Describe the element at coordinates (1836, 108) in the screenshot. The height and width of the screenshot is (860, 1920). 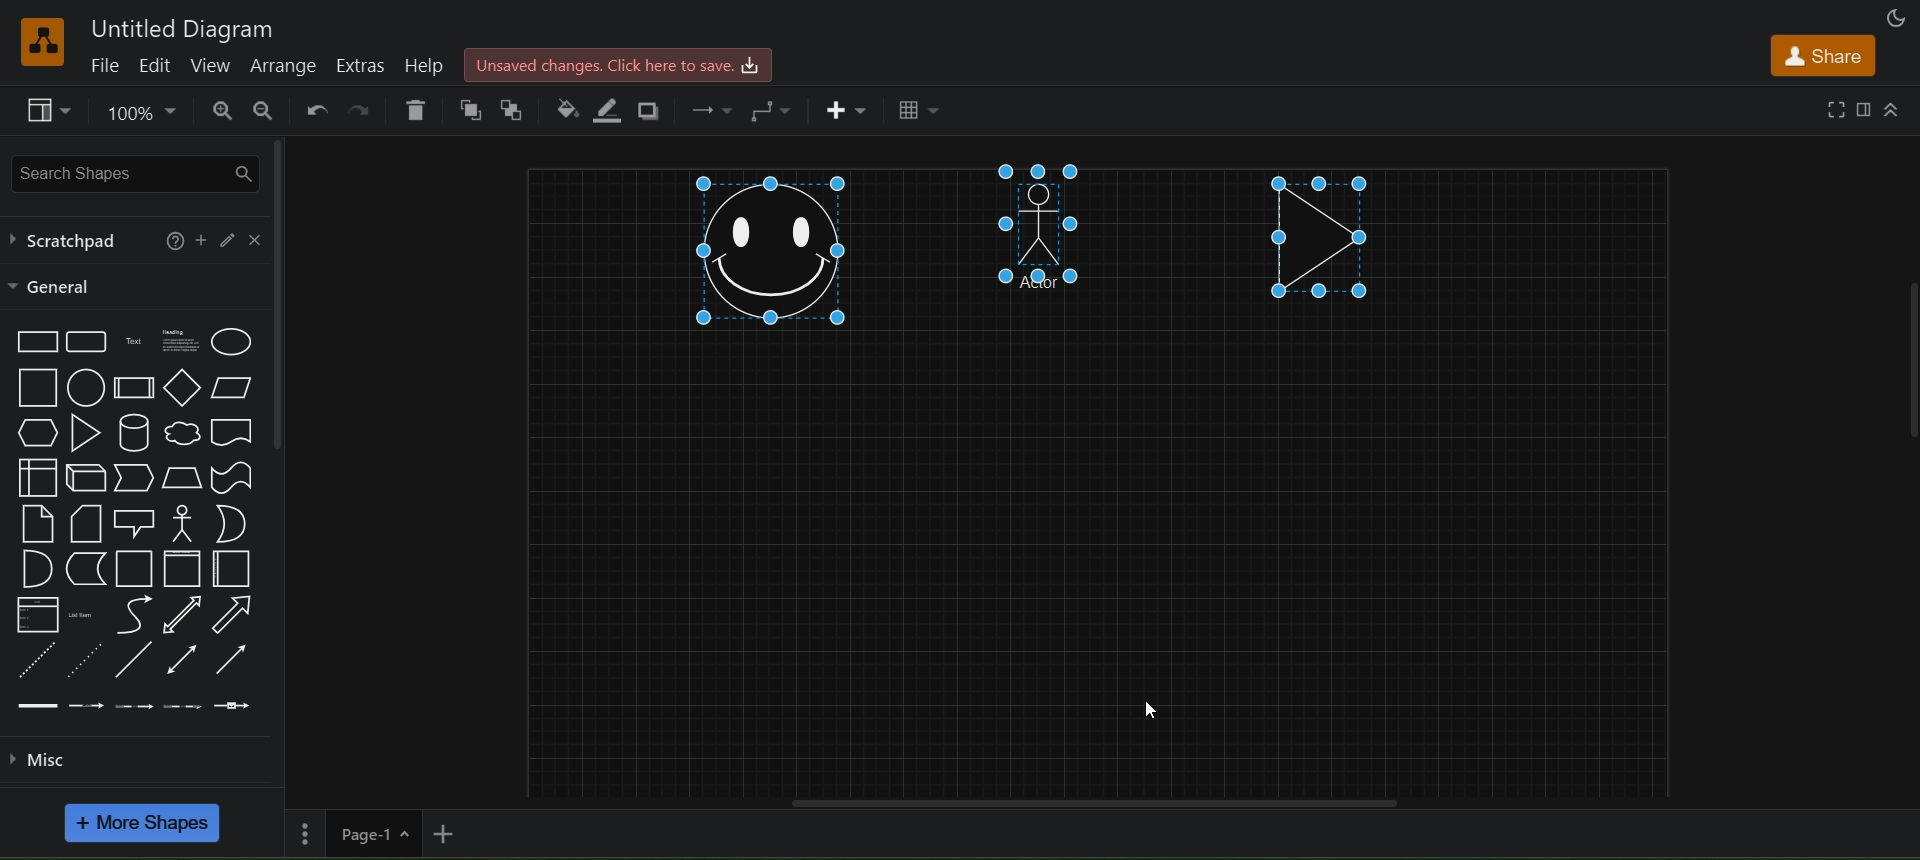
I see `fullscreen` at that location.